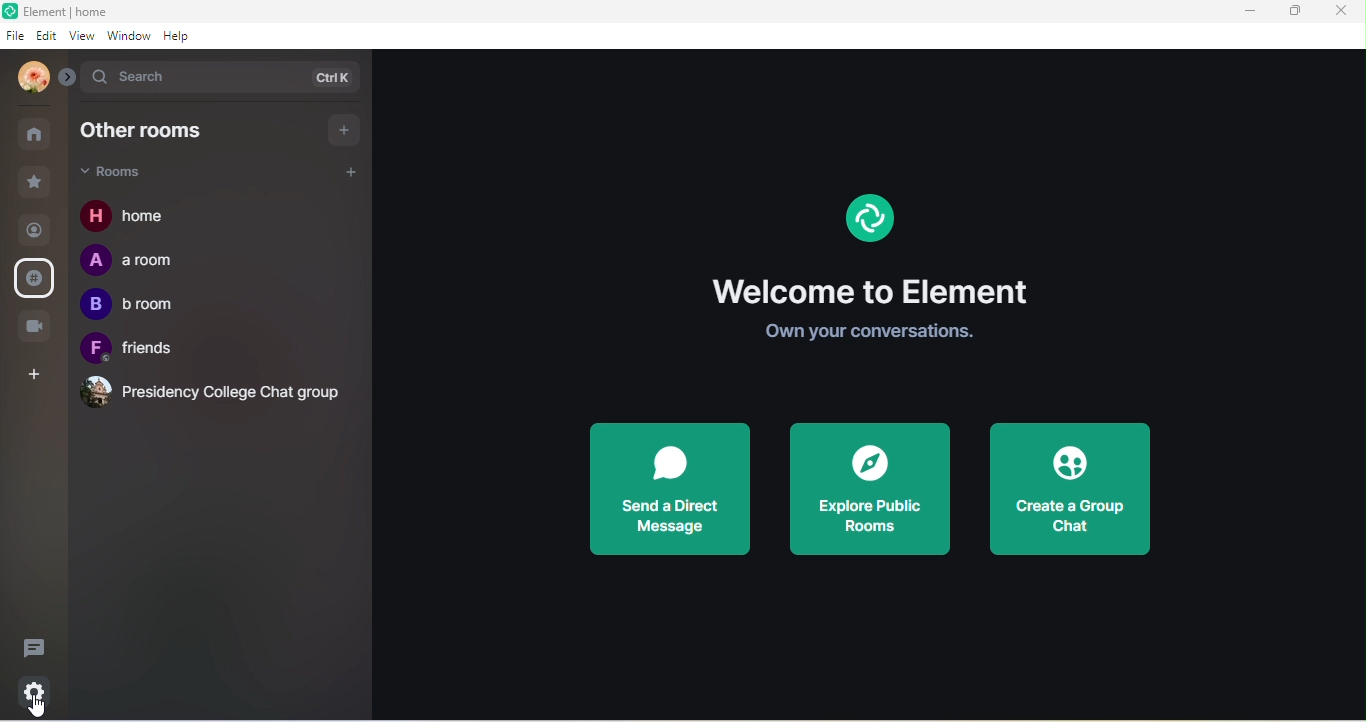  Describe the element at coordinates (39, 647) in the screenshot. I see `thread` at that location.